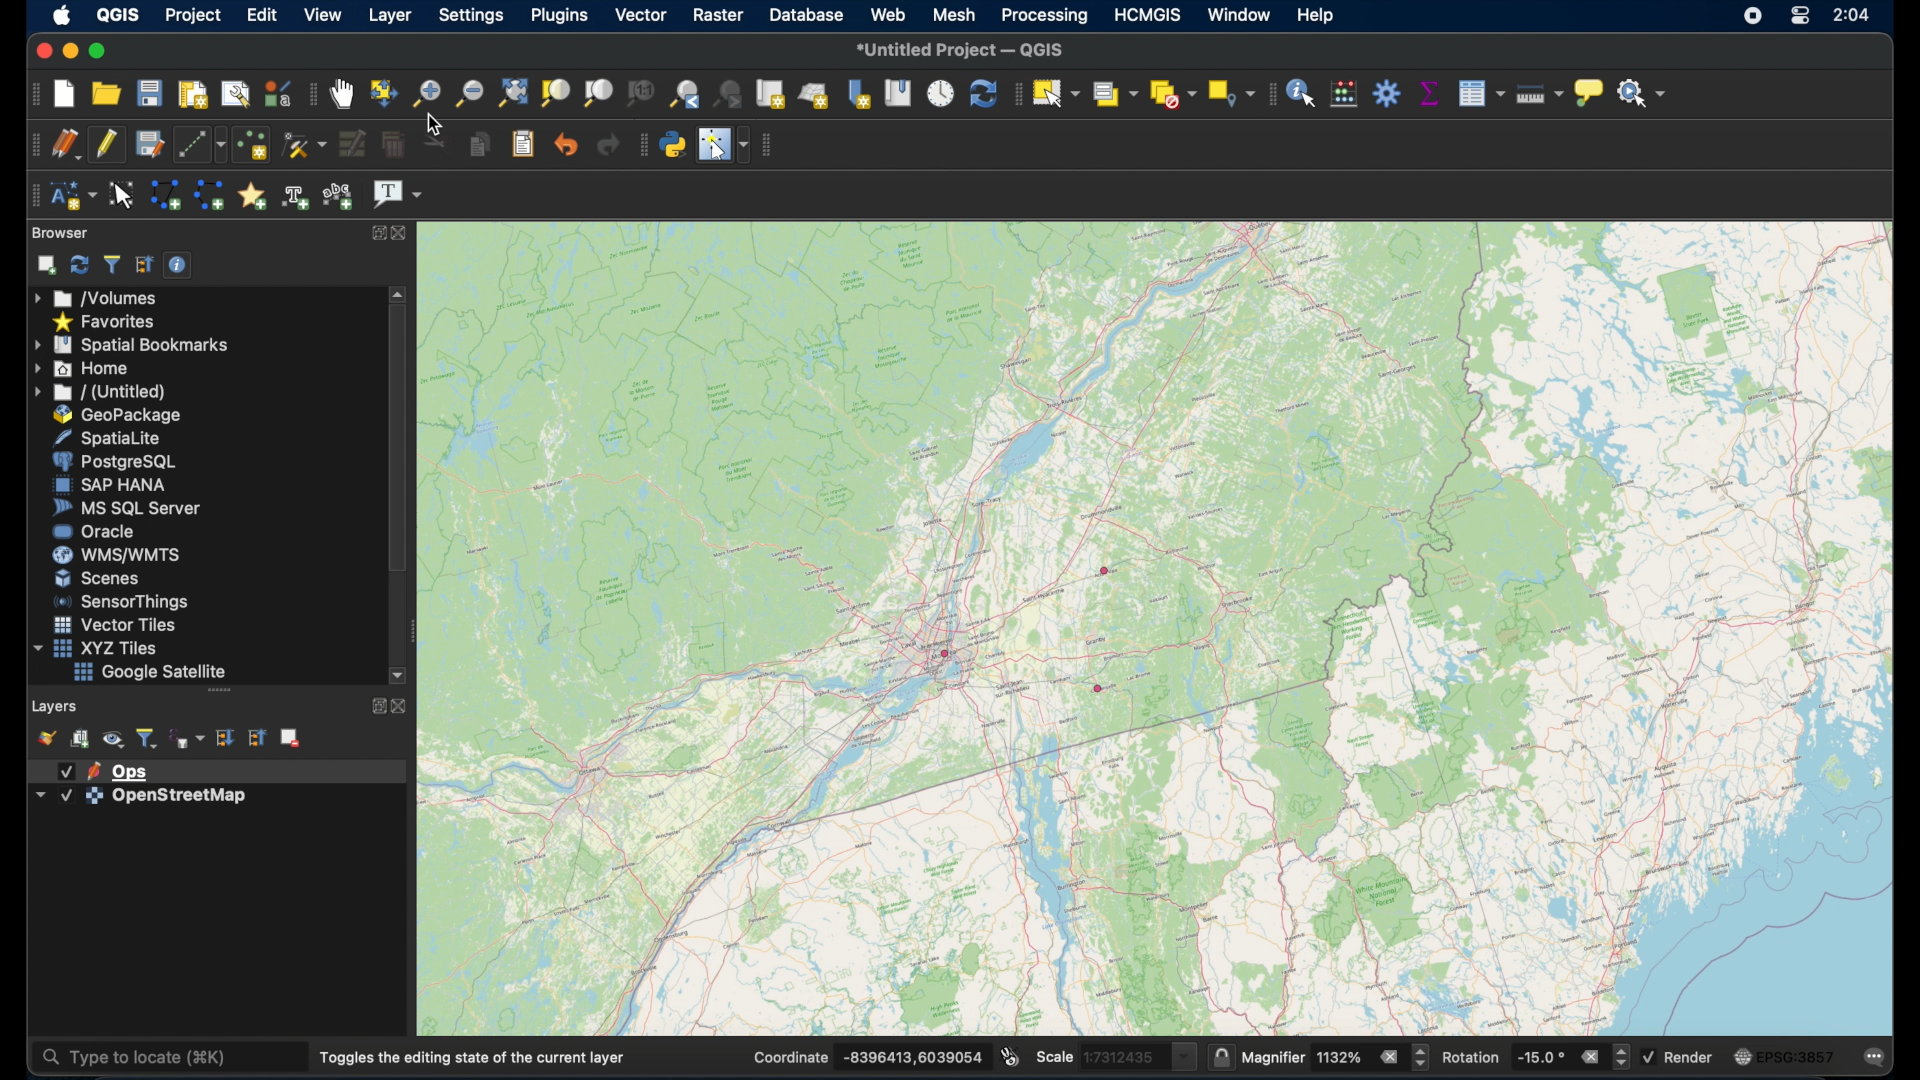  I want to click on untitled project QGIS, so click(967, 49).